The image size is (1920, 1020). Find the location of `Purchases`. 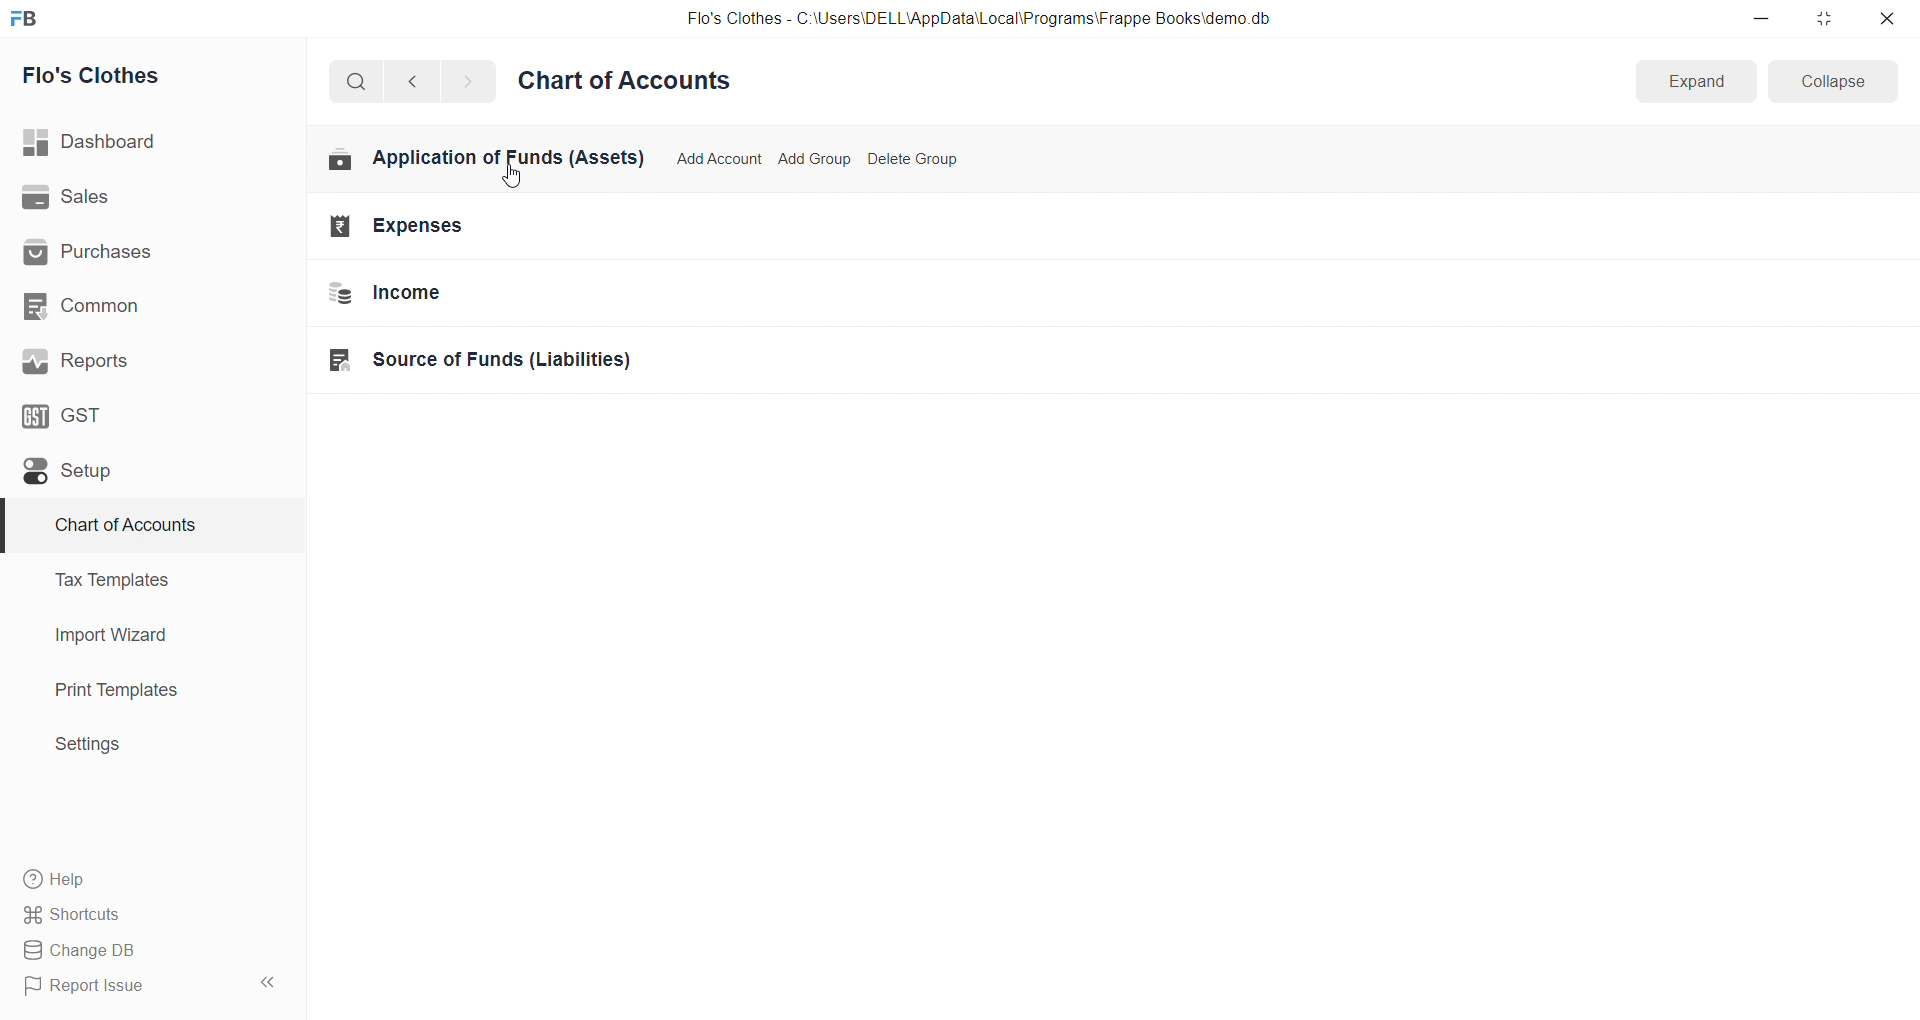

Purchases is located at coordinates (143, 253).